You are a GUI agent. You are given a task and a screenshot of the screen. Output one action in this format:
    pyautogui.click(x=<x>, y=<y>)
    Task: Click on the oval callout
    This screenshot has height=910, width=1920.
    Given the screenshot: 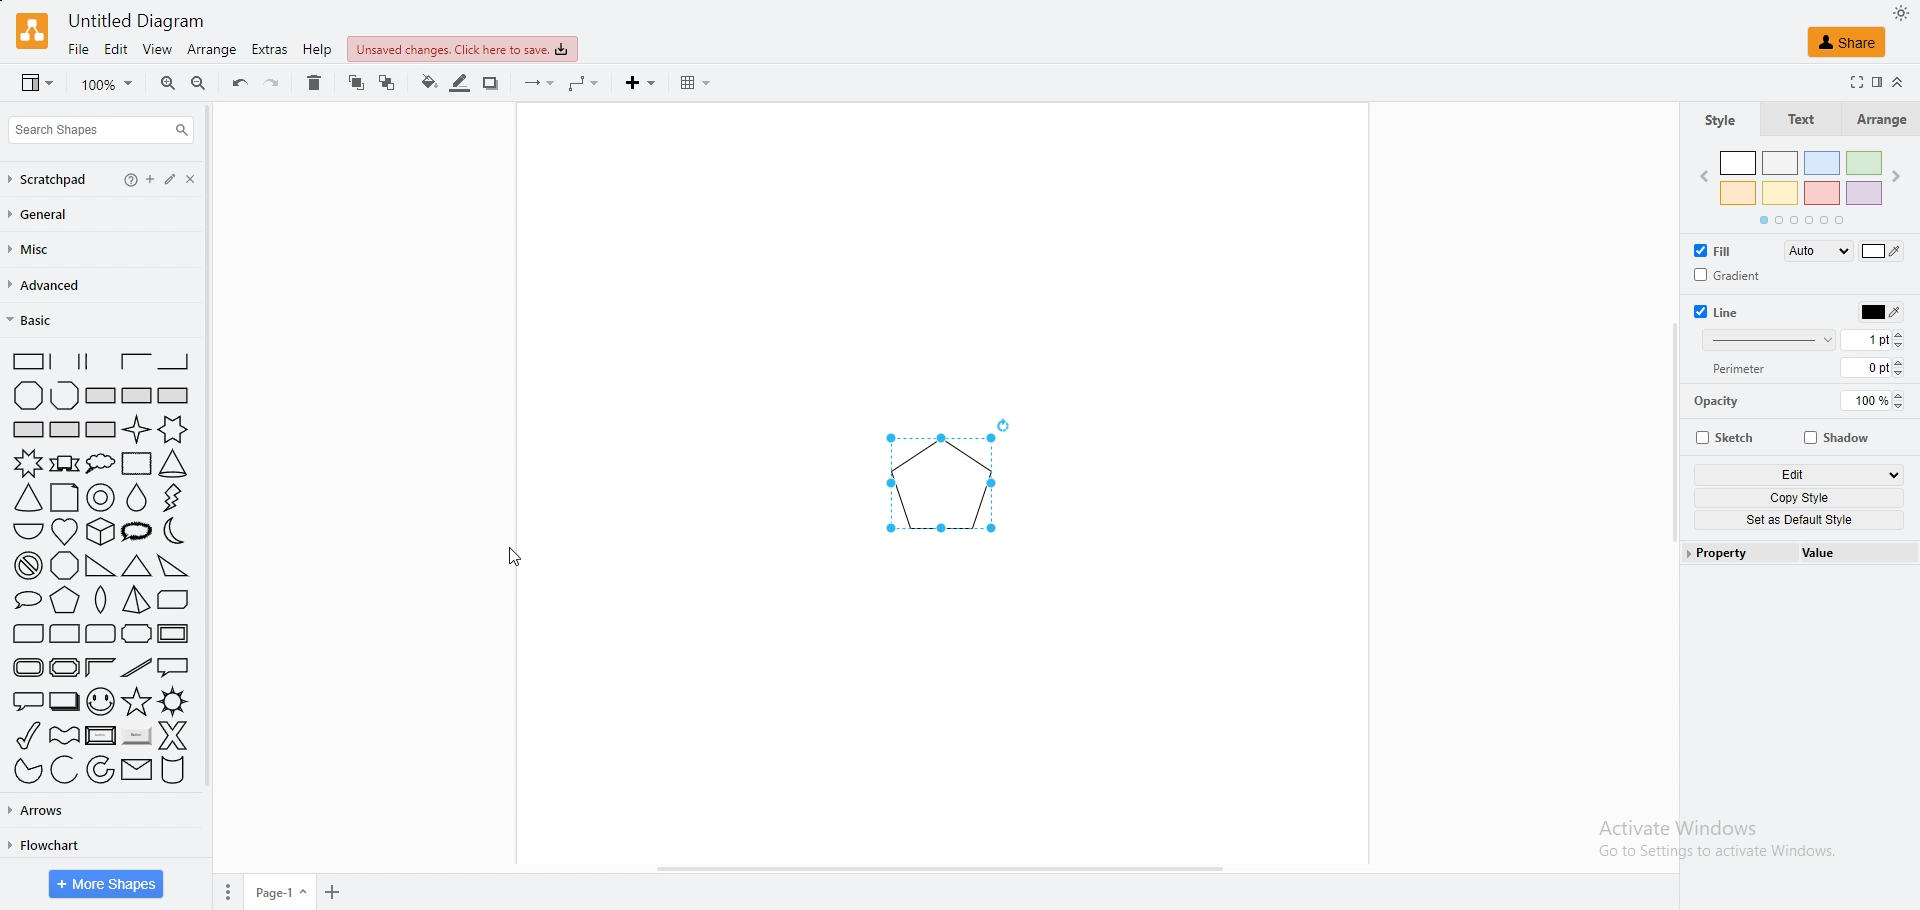 What is the action you would take?
    pyautogui.click(x=23, y=601)
    